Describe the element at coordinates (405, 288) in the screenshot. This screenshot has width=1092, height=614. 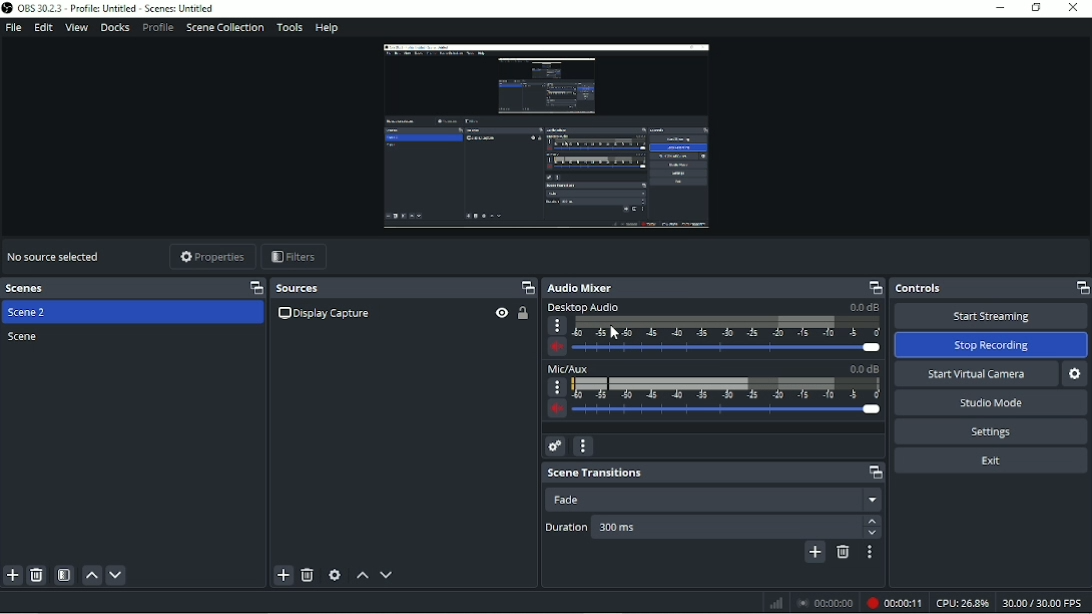
I see `Sources` at that location.